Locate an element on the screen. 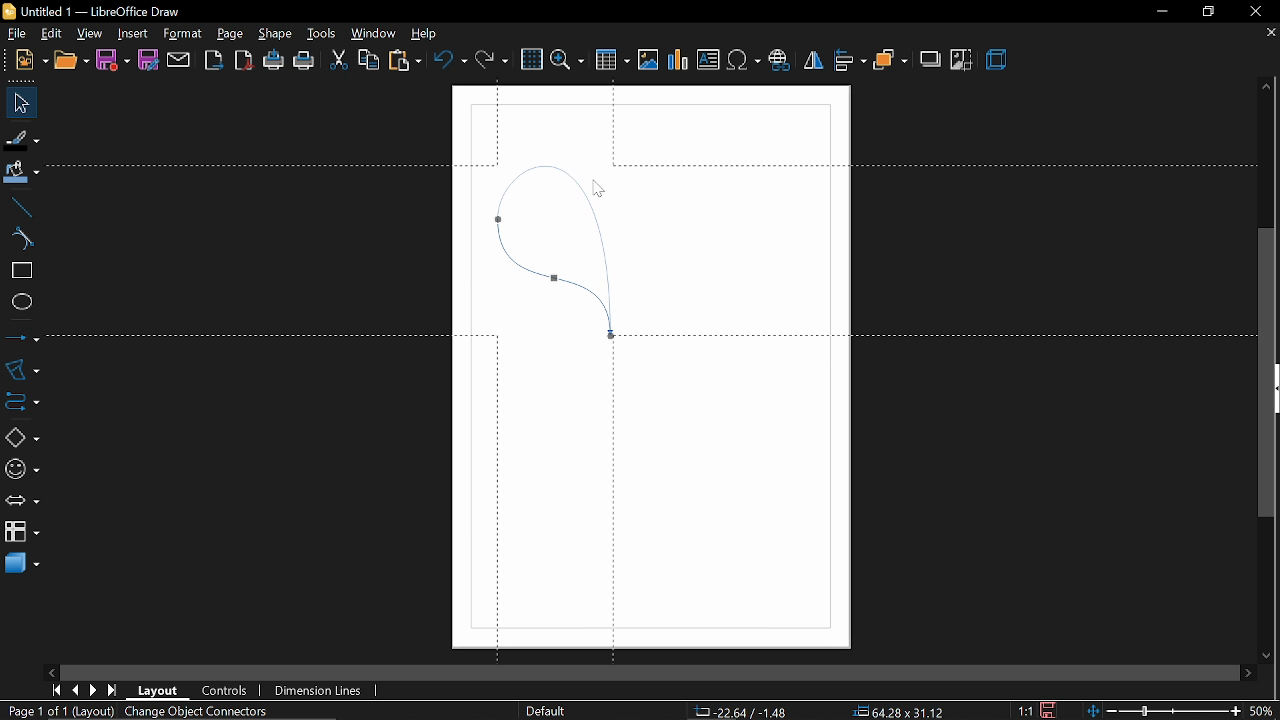  export as pdf is located at coordinates (244, 62).